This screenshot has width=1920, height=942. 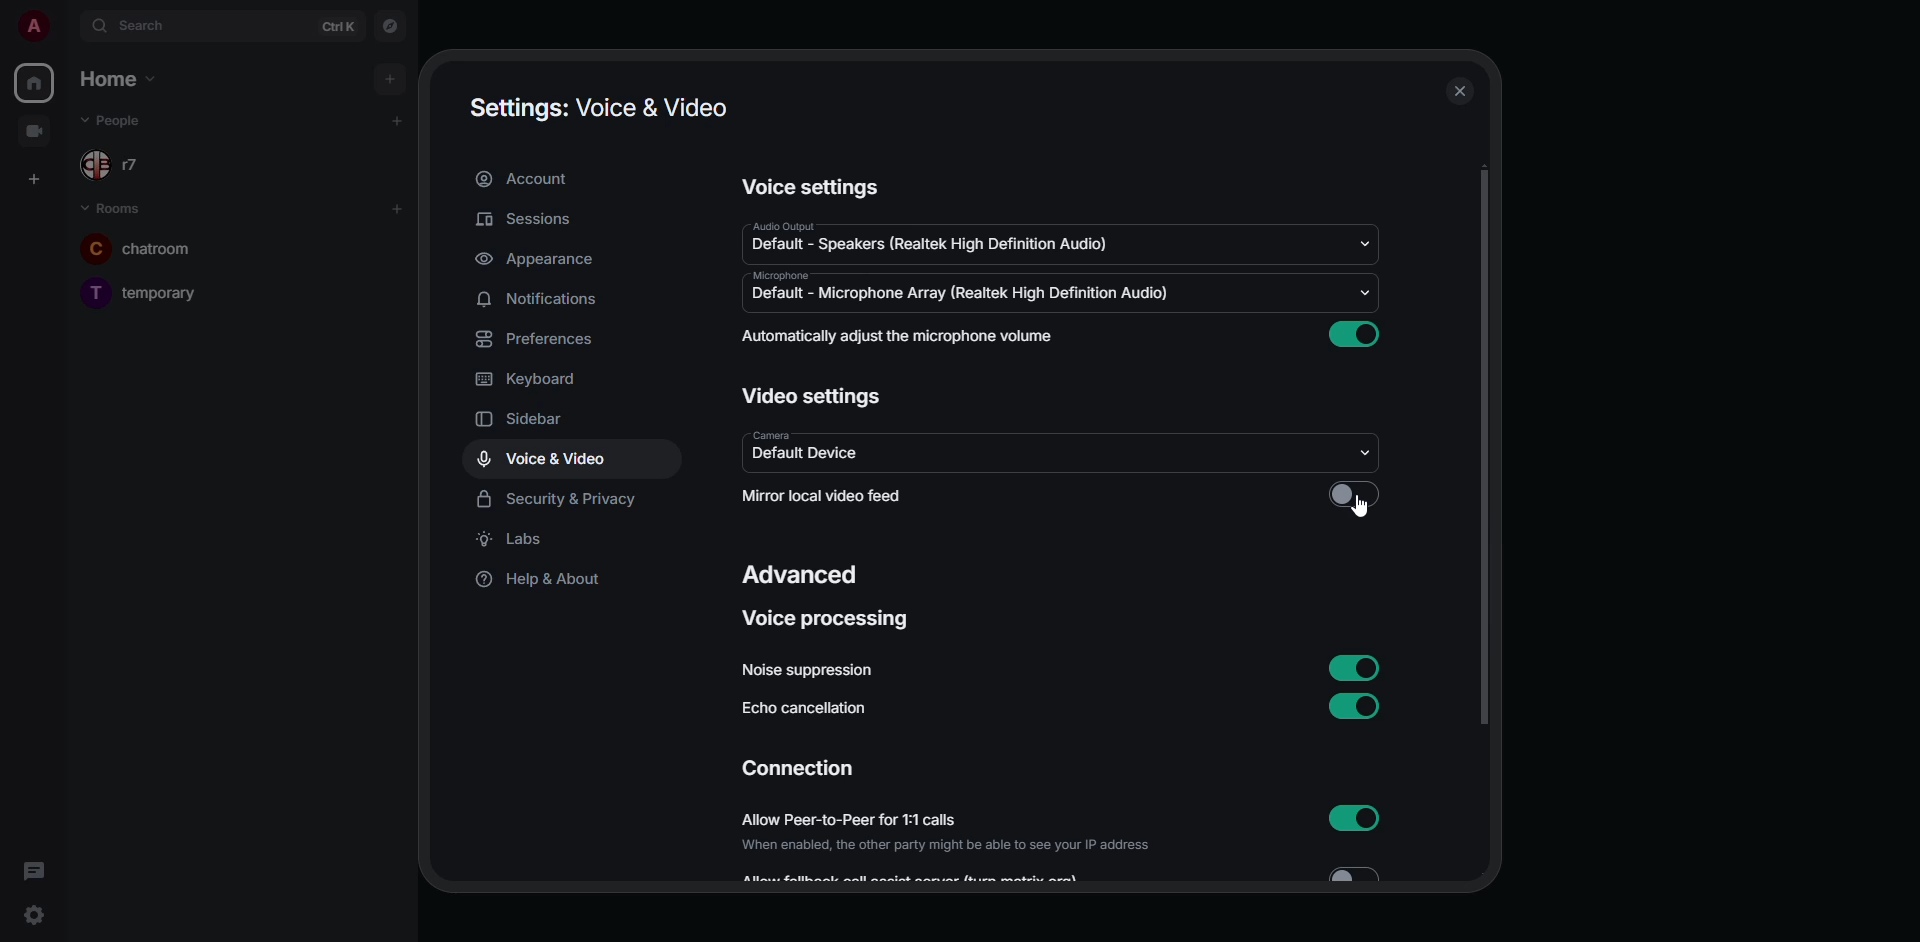 I want to click on camera, so click(x=770, y=436).